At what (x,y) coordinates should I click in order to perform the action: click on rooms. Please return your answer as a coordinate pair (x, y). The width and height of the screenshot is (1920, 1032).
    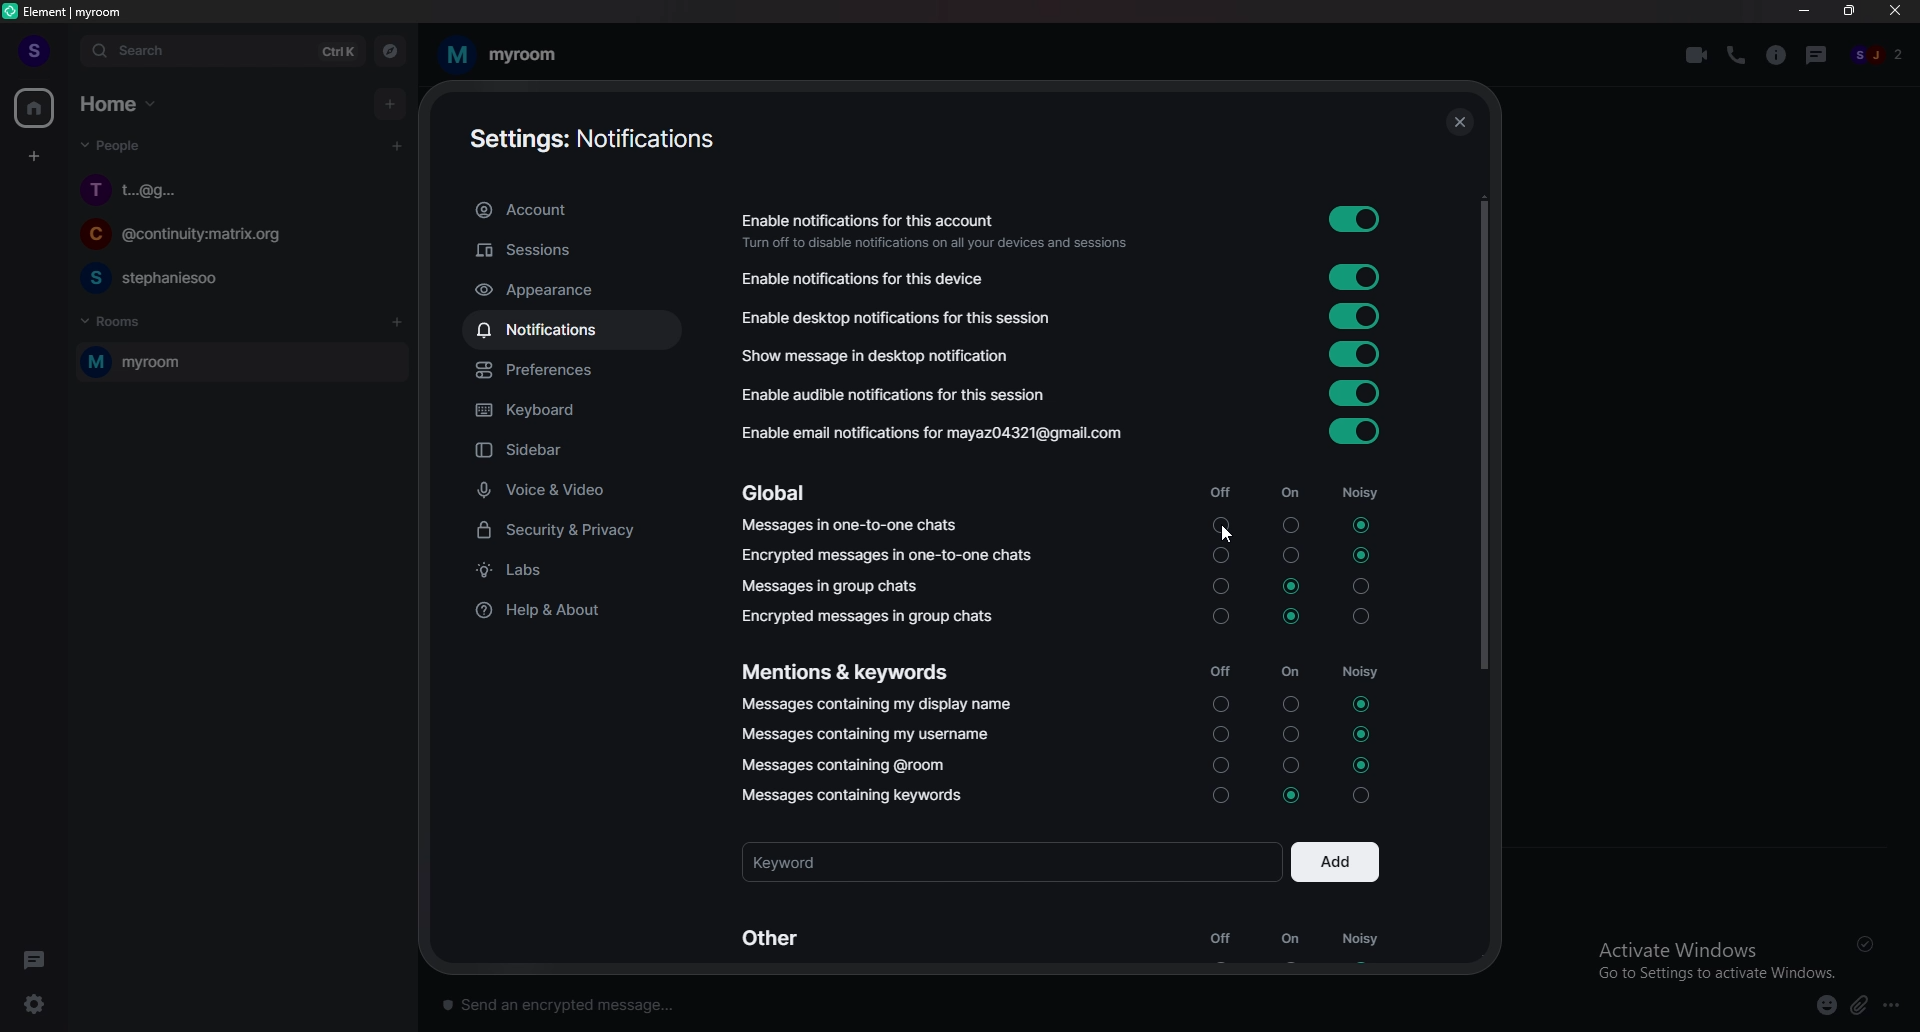
    Looking at the image, I should click on (133, 323).